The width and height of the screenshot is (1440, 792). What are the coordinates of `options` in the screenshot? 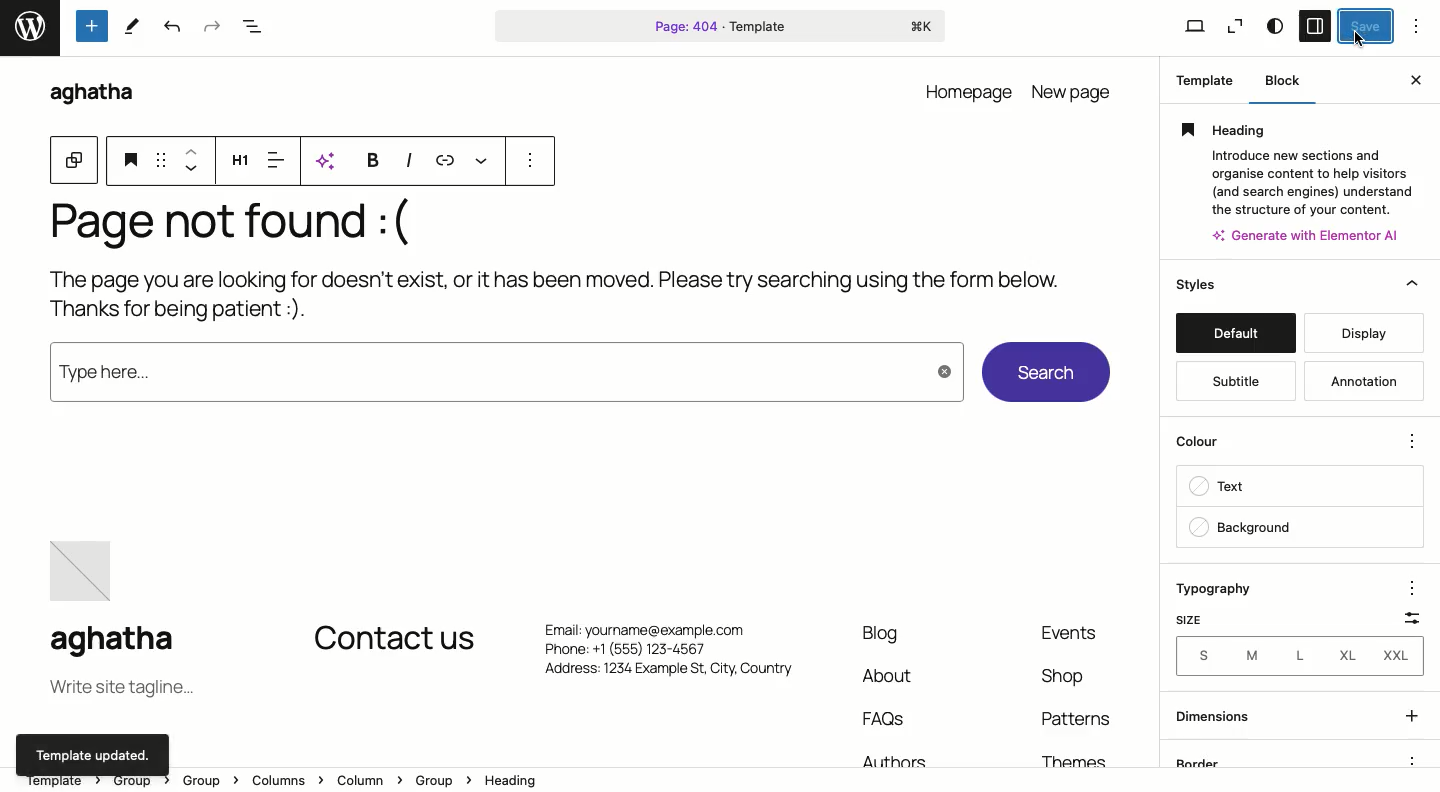 It's located at (1412, 438).